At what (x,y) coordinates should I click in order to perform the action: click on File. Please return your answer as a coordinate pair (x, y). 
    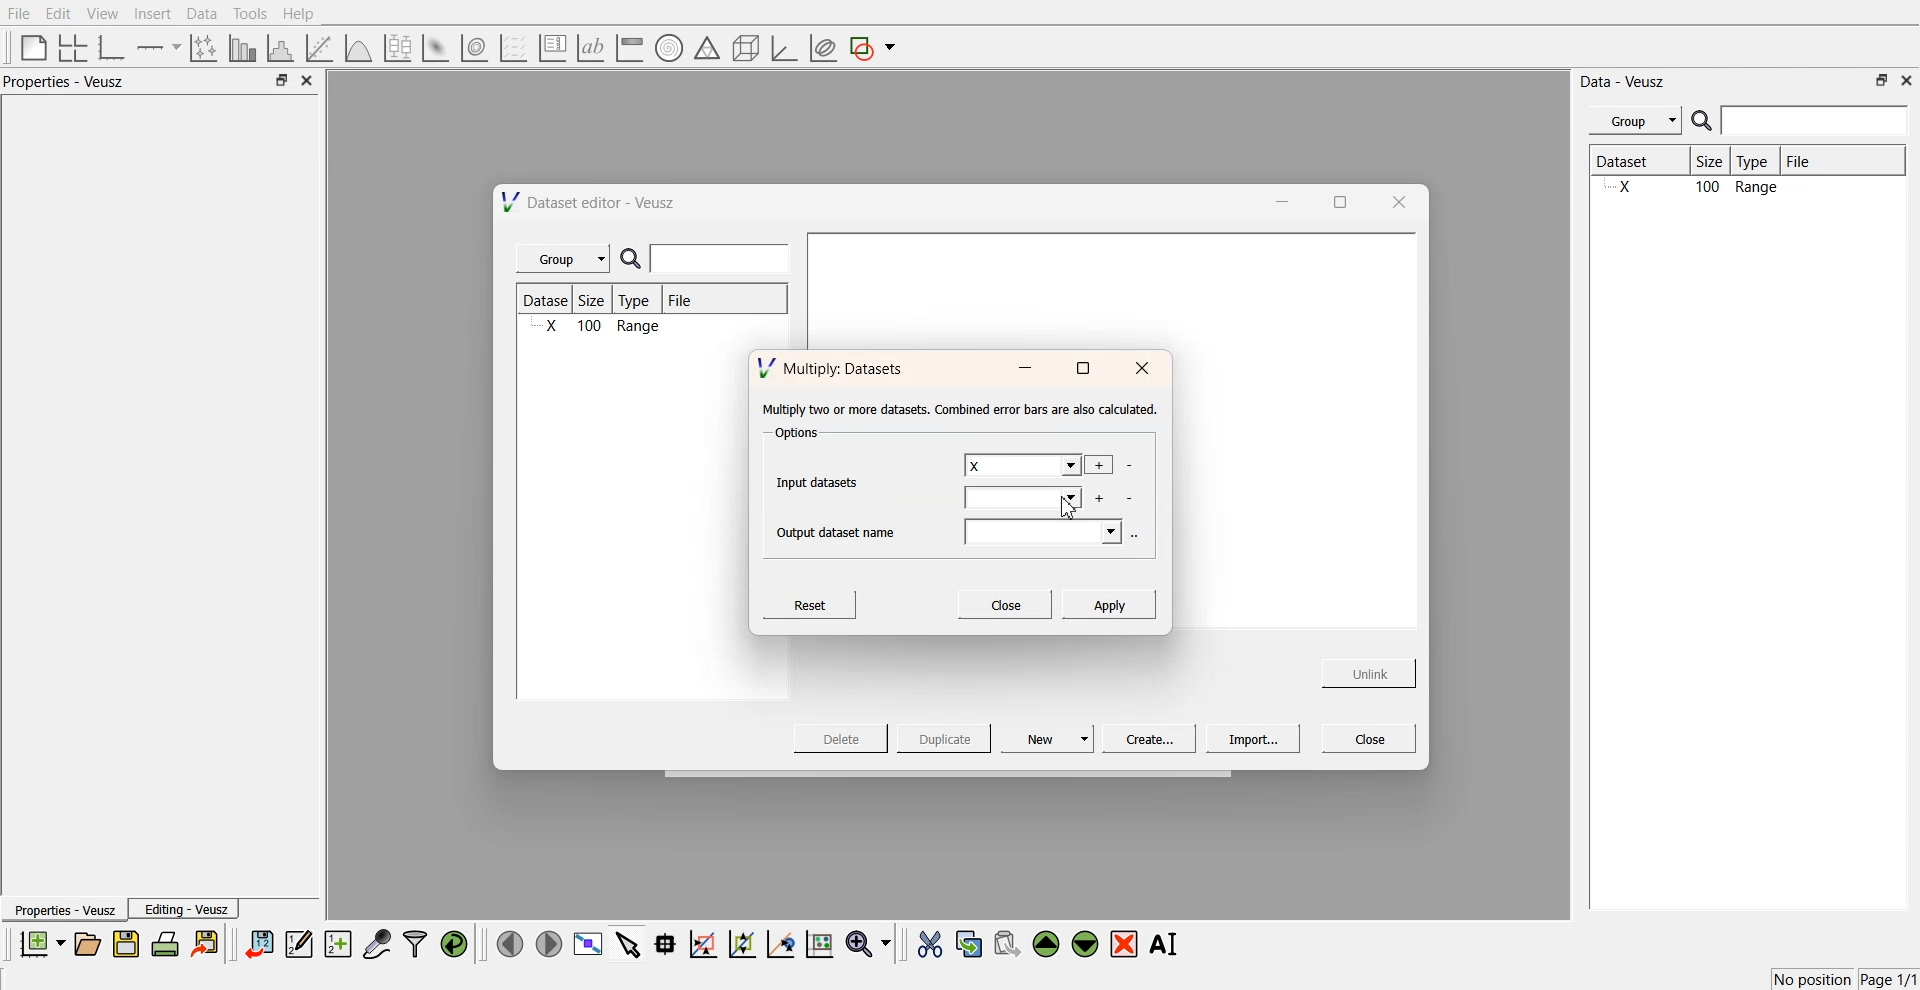
    Looking at the image, I should click on (20, 14).